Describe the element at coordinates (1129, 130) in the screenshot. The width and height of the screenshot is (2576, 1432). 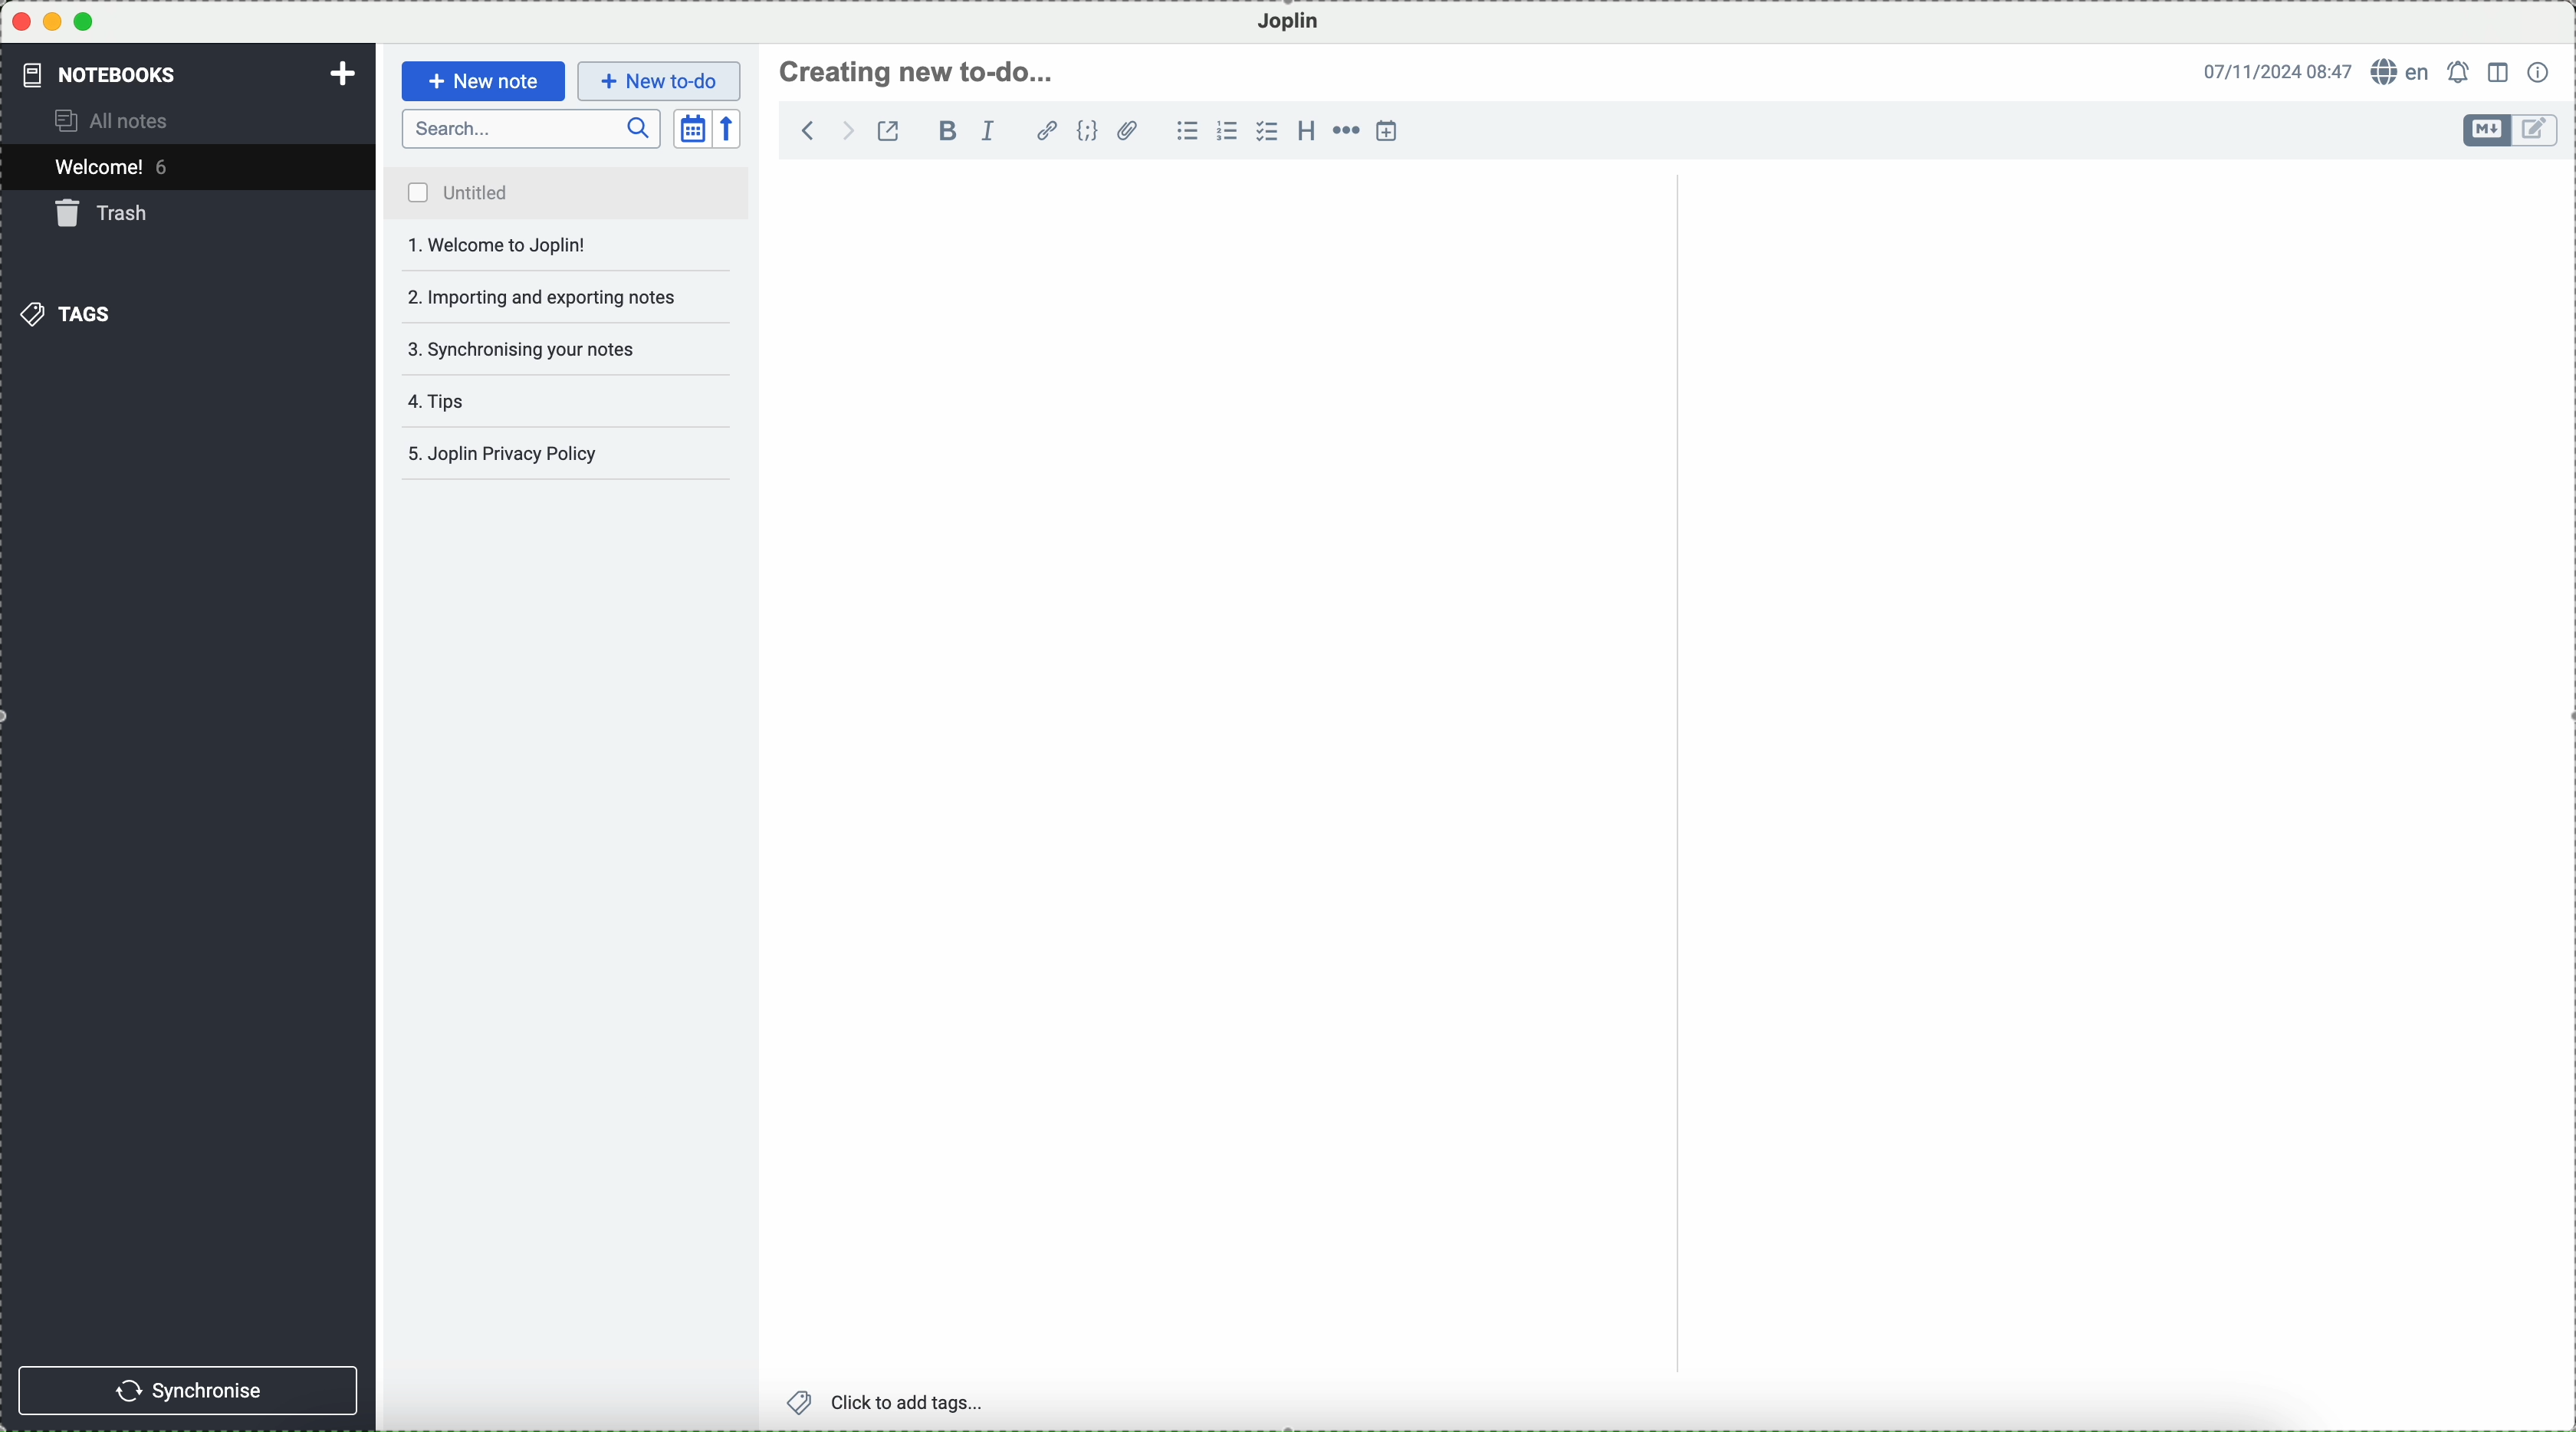
I see `attach file` at that location.